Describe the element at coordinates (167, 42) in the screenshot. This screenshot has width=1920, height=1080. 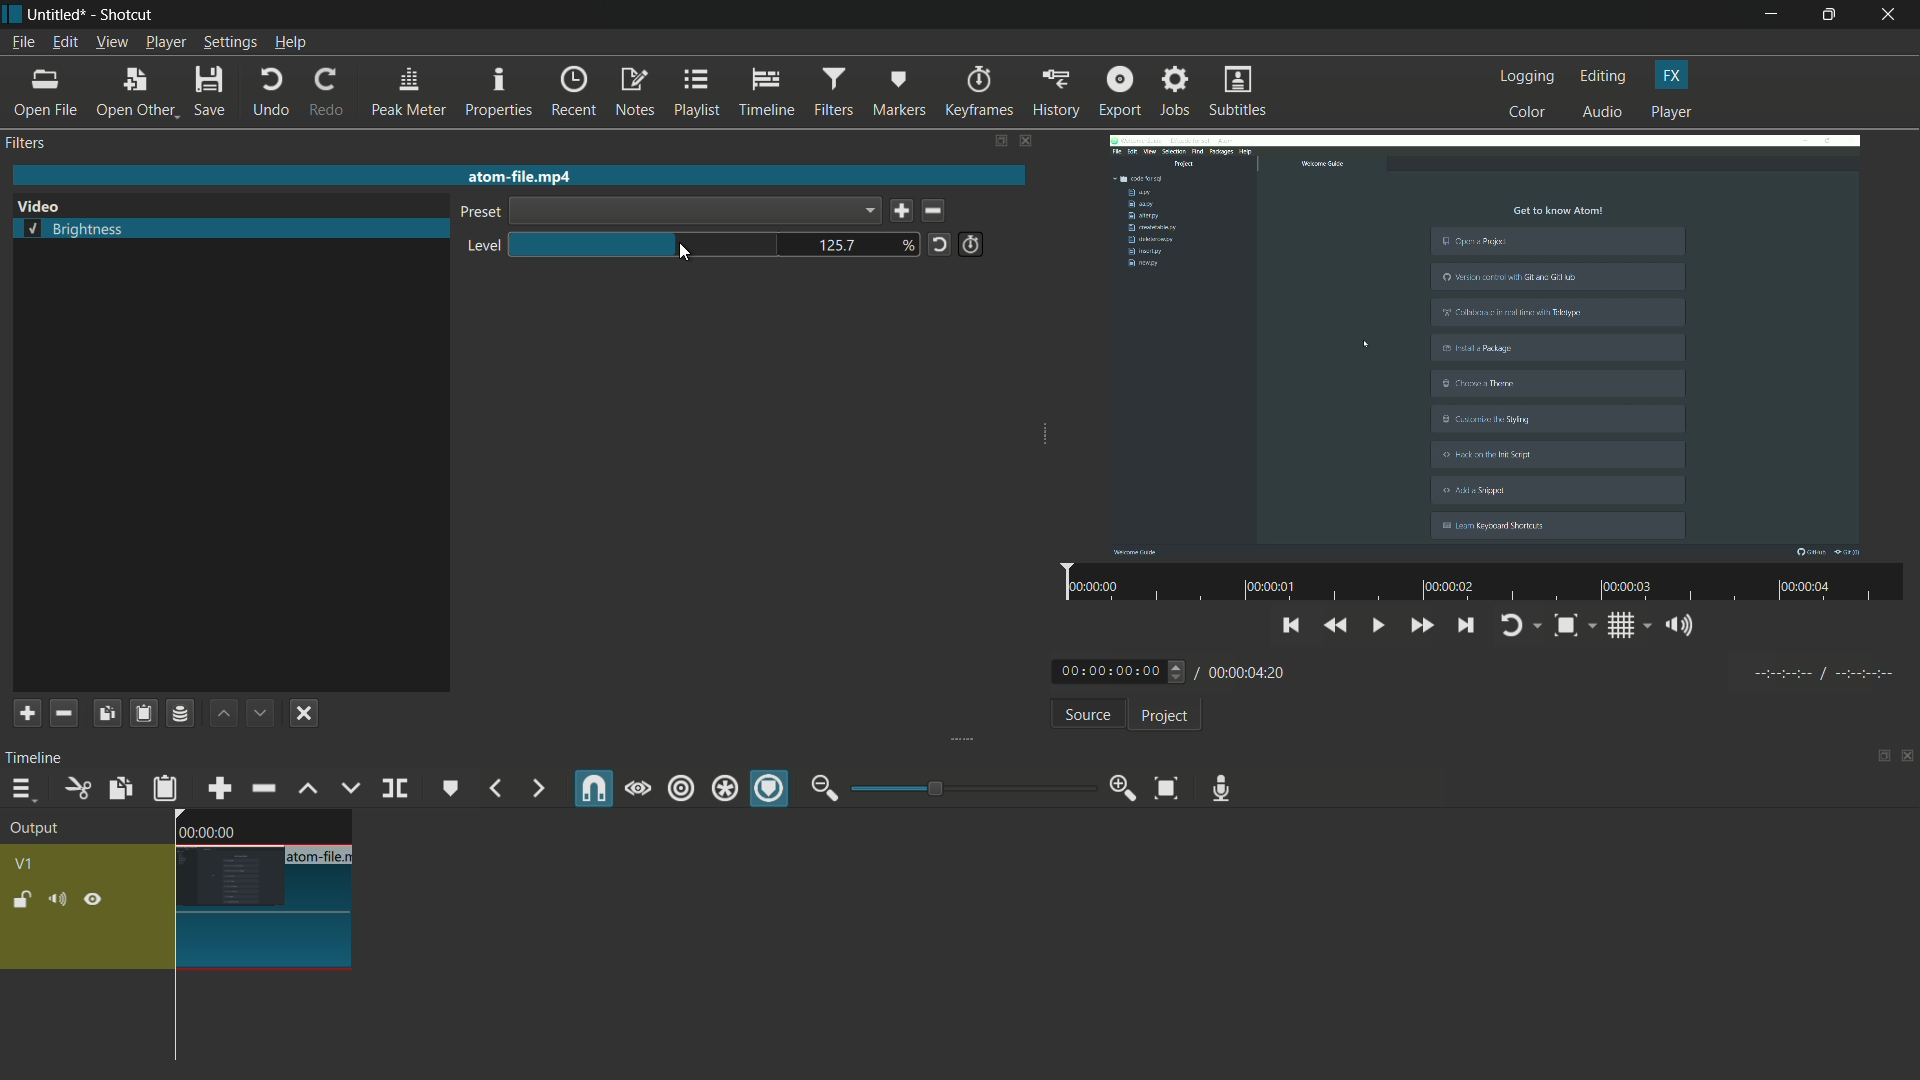
I see `player menu` at that location.